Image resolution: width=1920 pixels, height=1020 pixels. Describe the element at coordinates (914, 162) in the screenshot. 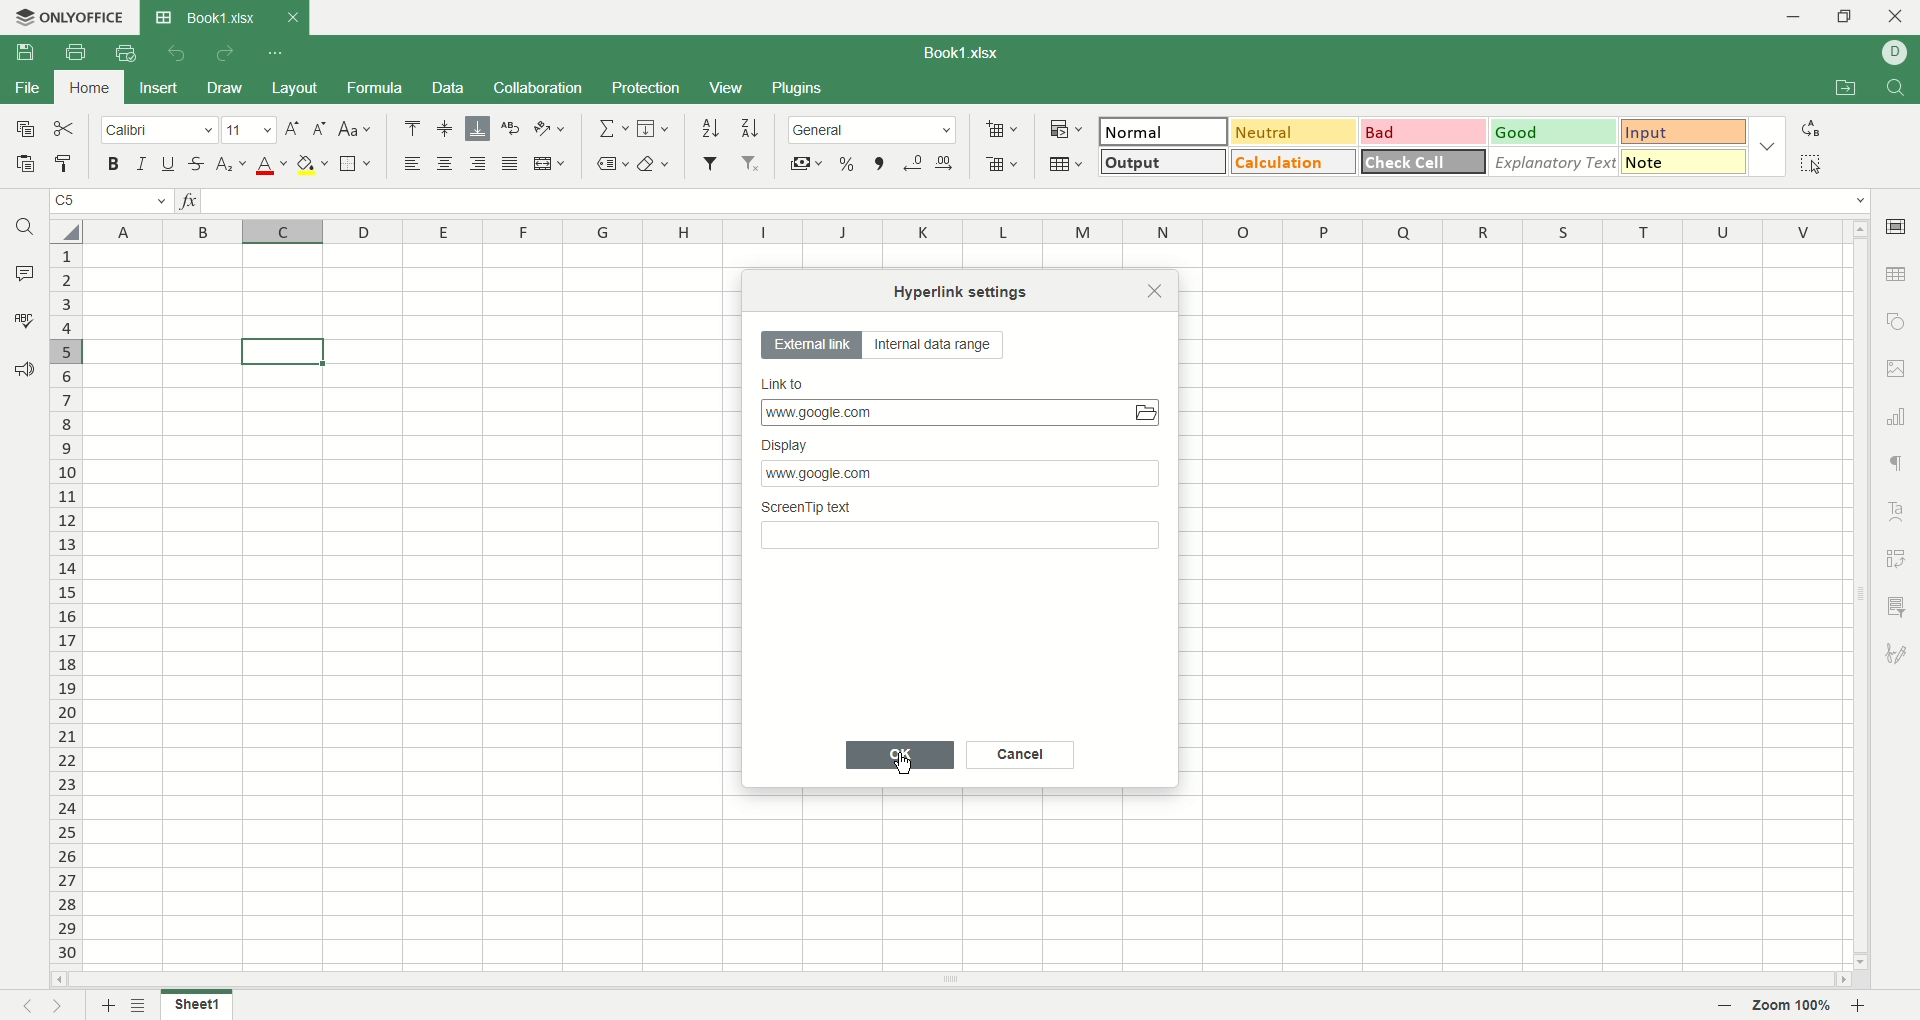

I see `decrease decimal` at that location.